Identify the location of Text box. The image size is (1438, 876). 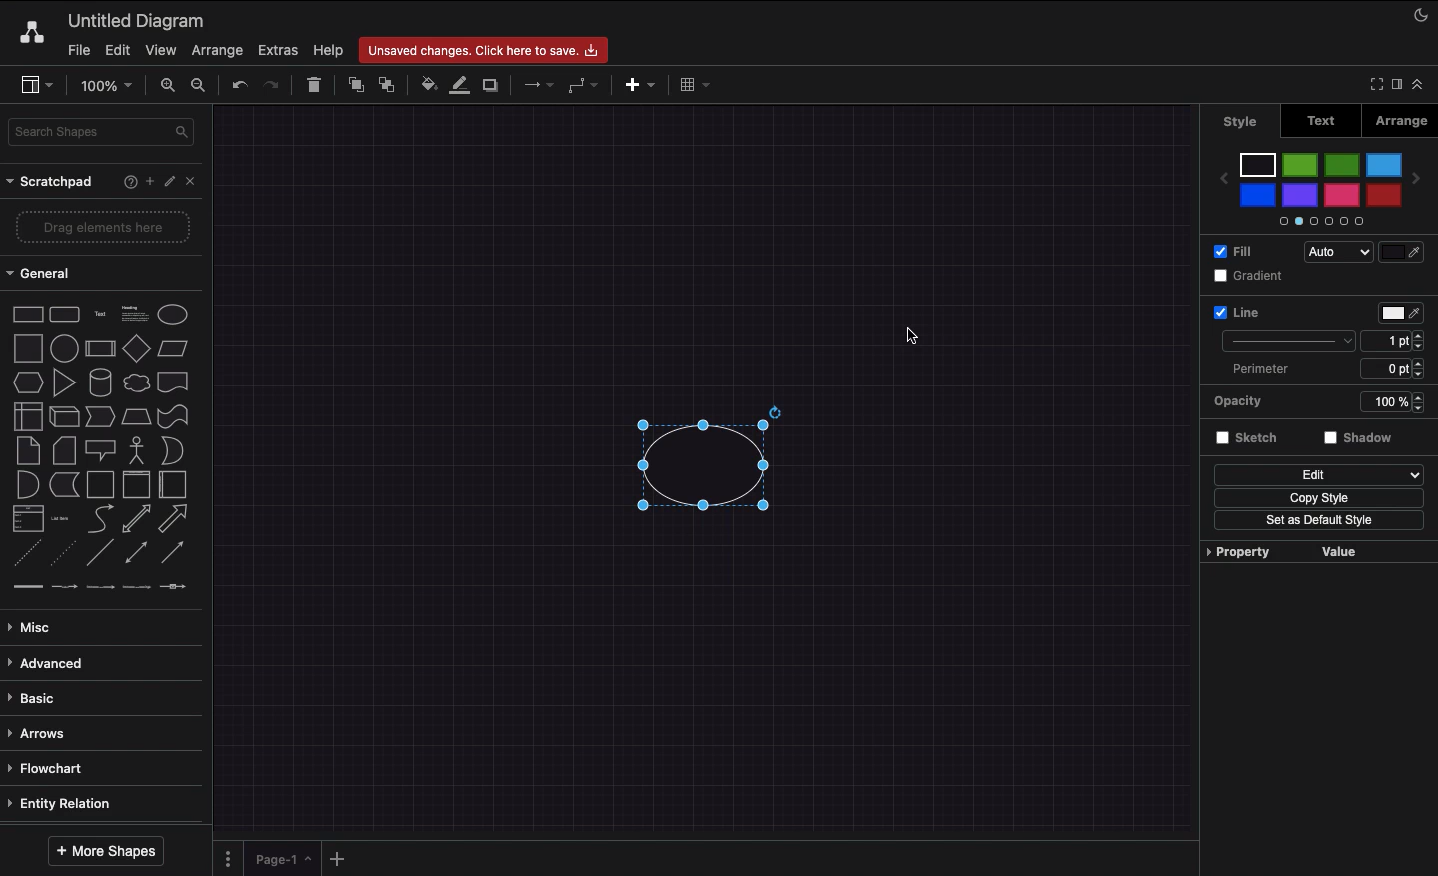
(133, 314).